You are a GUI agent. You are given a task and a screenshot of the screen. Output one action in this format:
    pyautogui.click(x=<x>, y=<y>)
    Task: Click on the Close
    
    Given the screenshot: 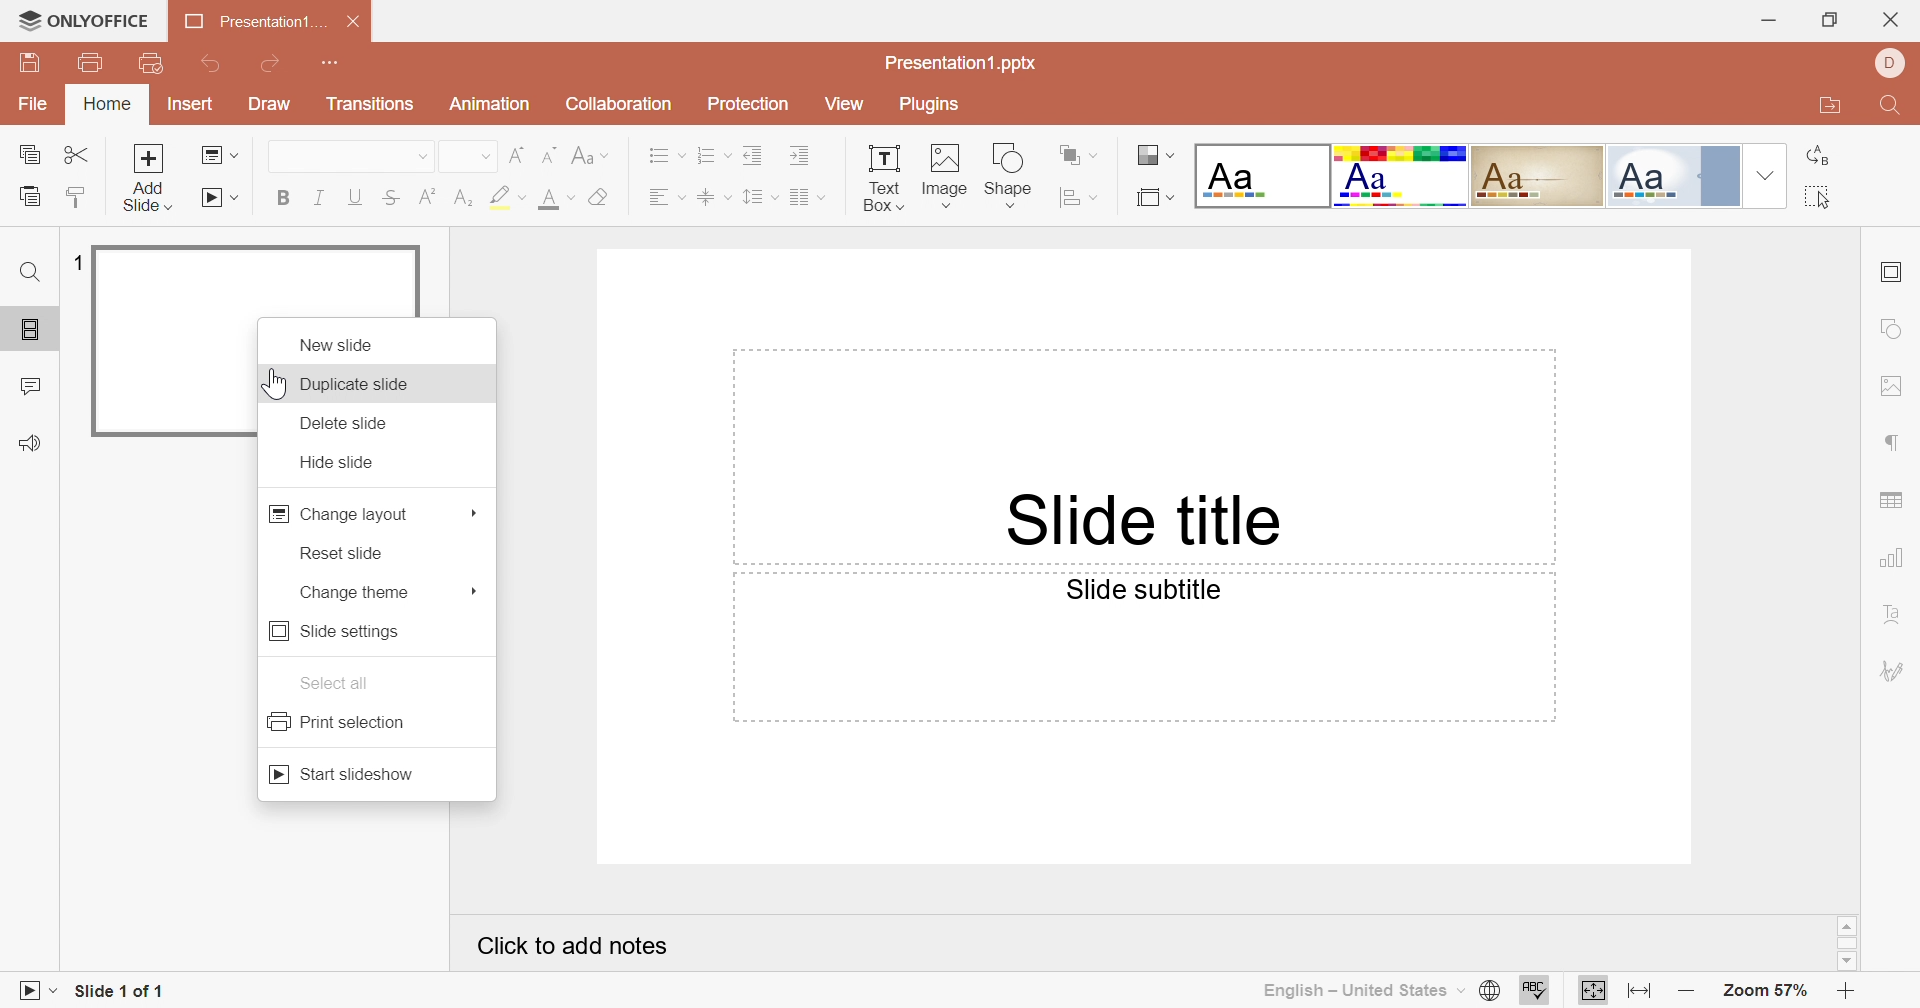 What is the action you would take?
    pyautogui.click(x=351, y=18)
    